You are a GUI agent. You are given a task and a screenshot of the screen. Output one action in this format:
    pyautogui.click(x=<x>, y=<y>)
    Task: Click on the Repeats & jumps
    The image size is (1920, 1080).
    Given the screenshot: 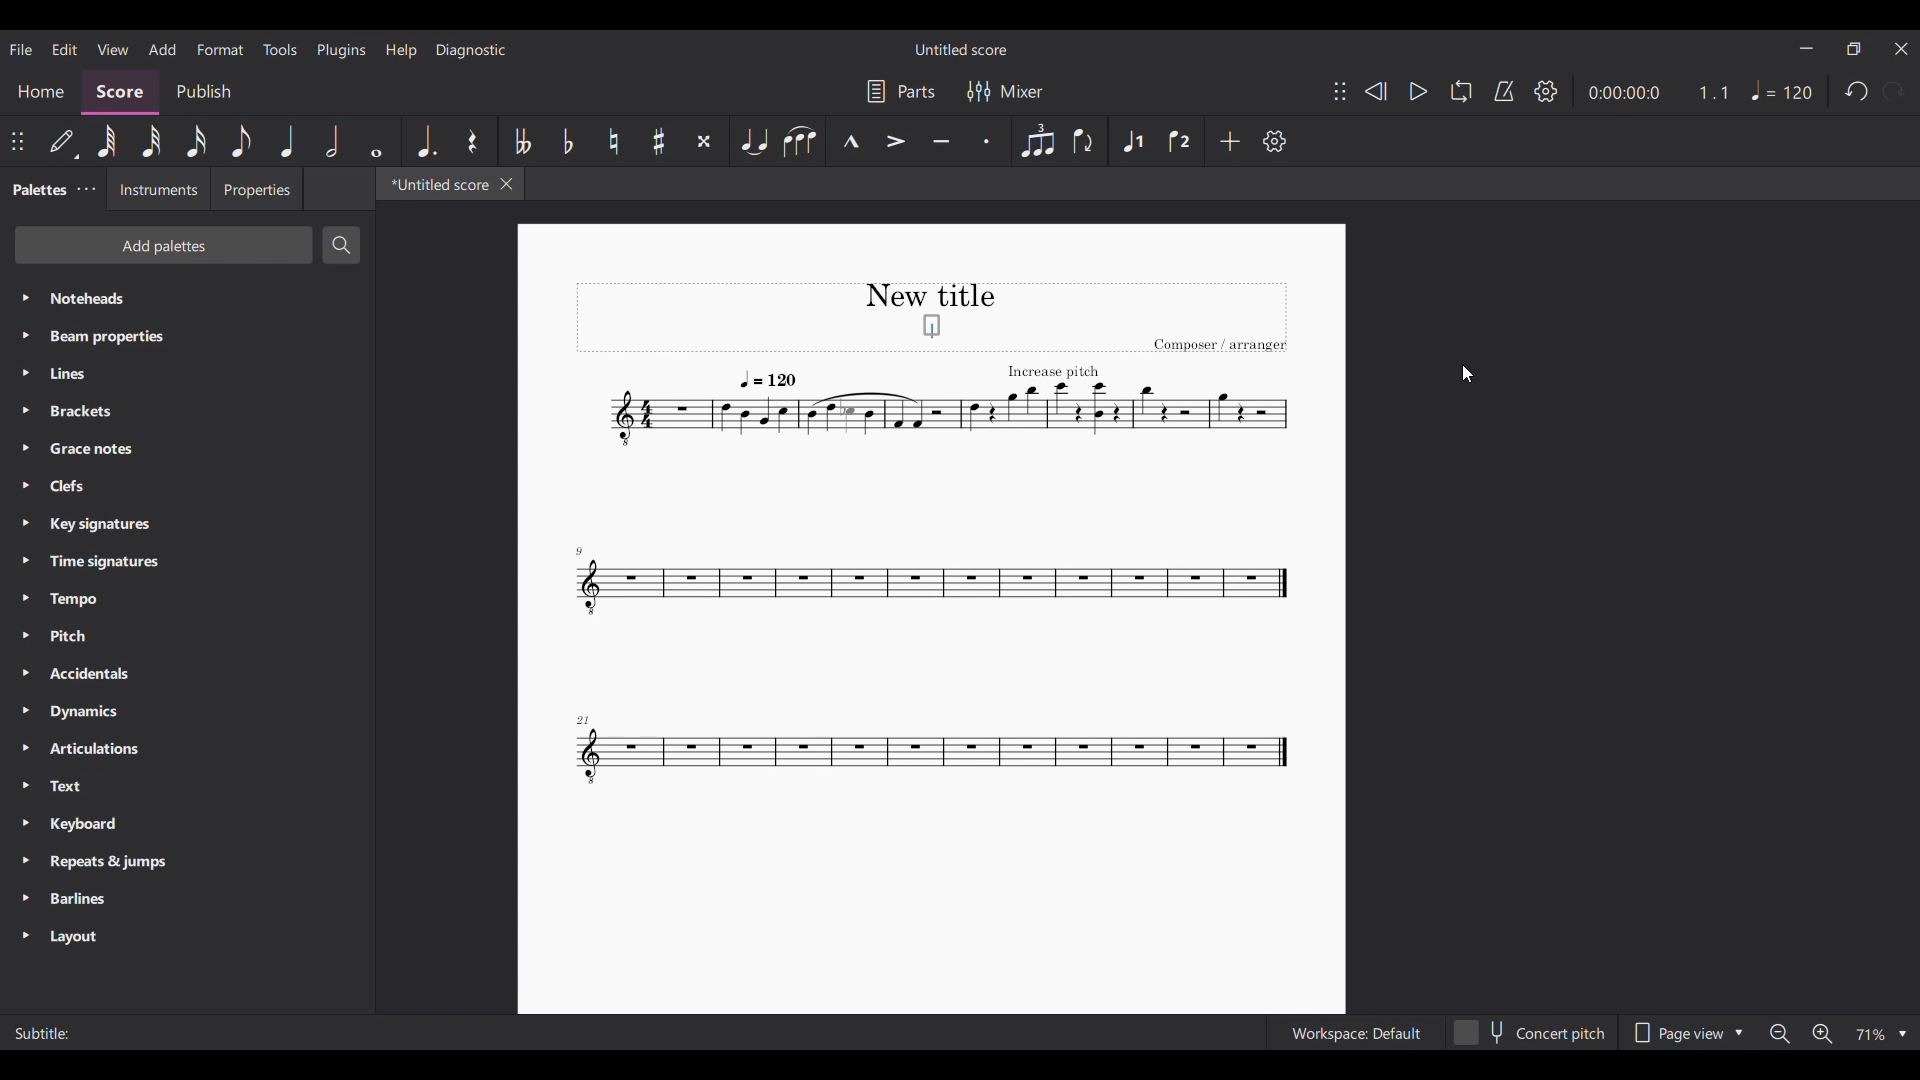 What is the action you would take?
    pyautogui.click(x=186, y=863)
    